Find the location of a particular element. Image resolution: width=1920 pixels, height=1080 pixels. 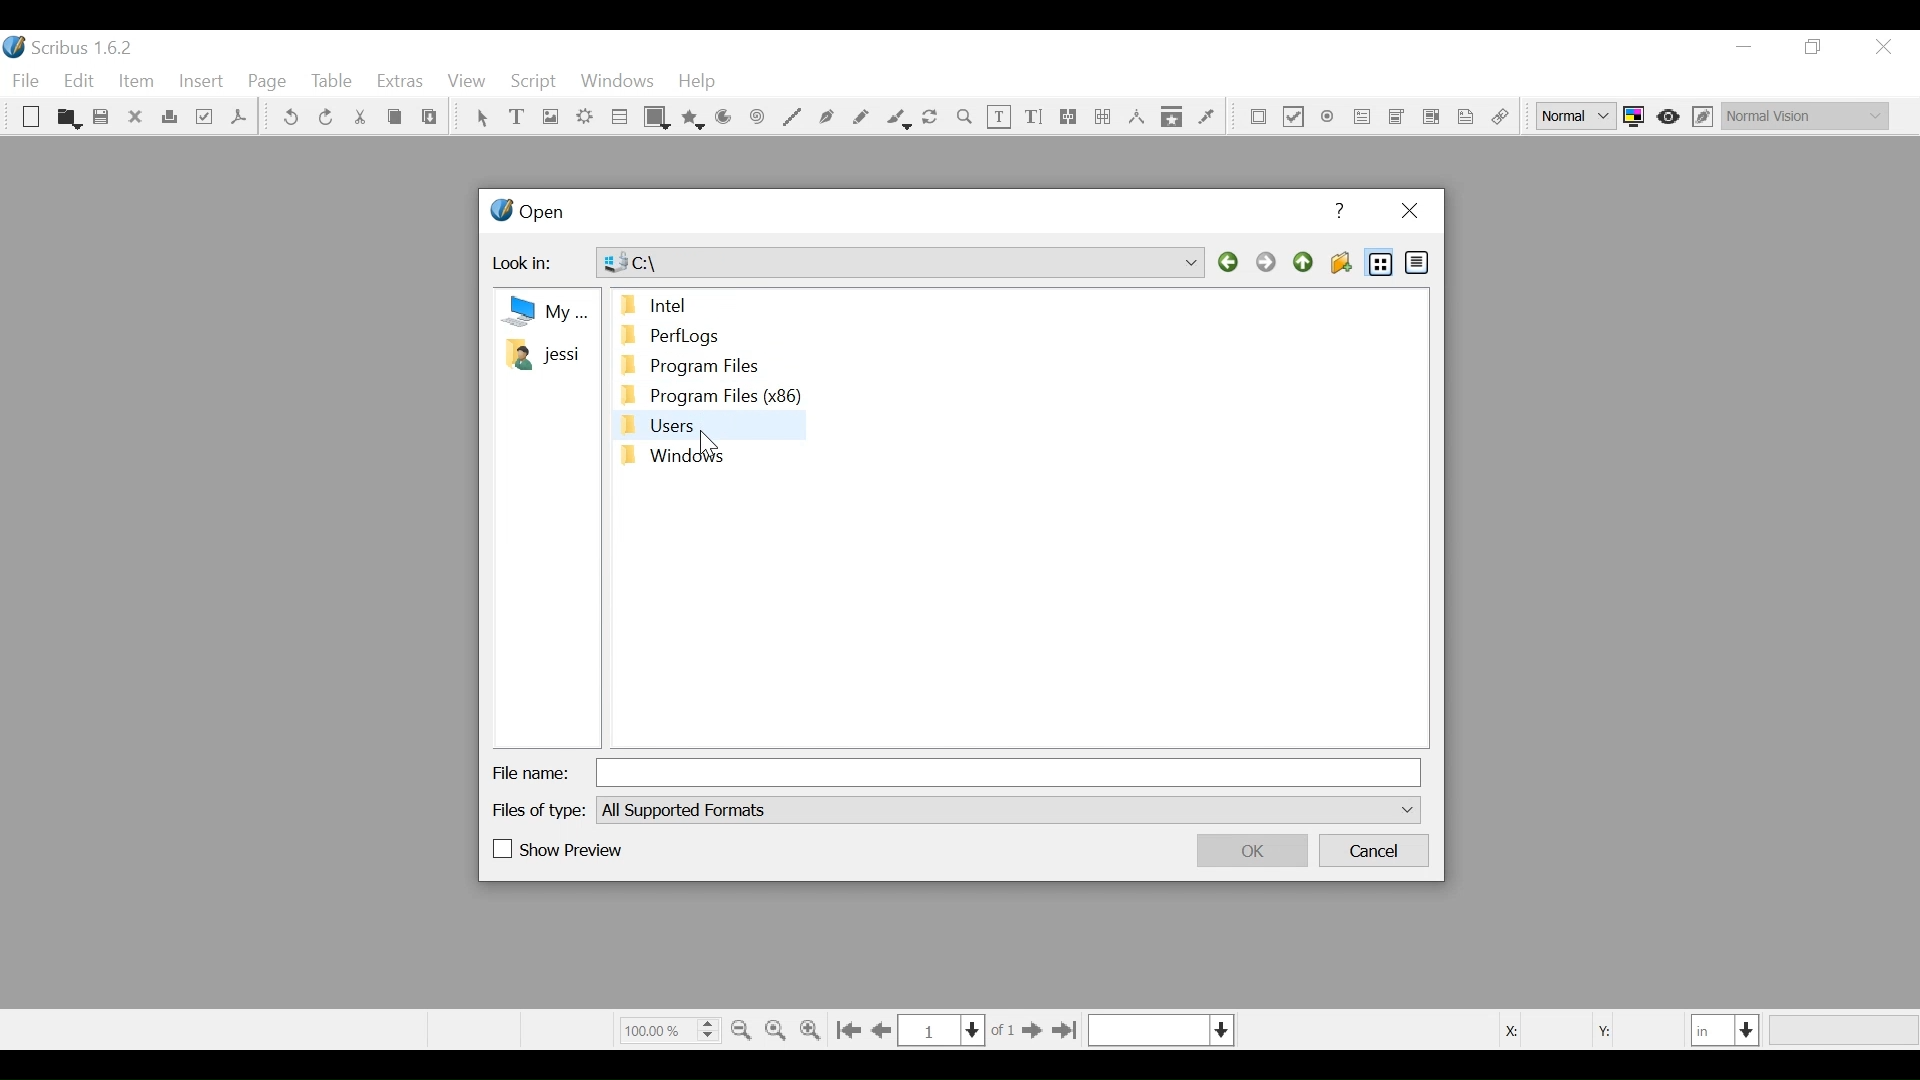

Extras is located at coordinates (400, 83).